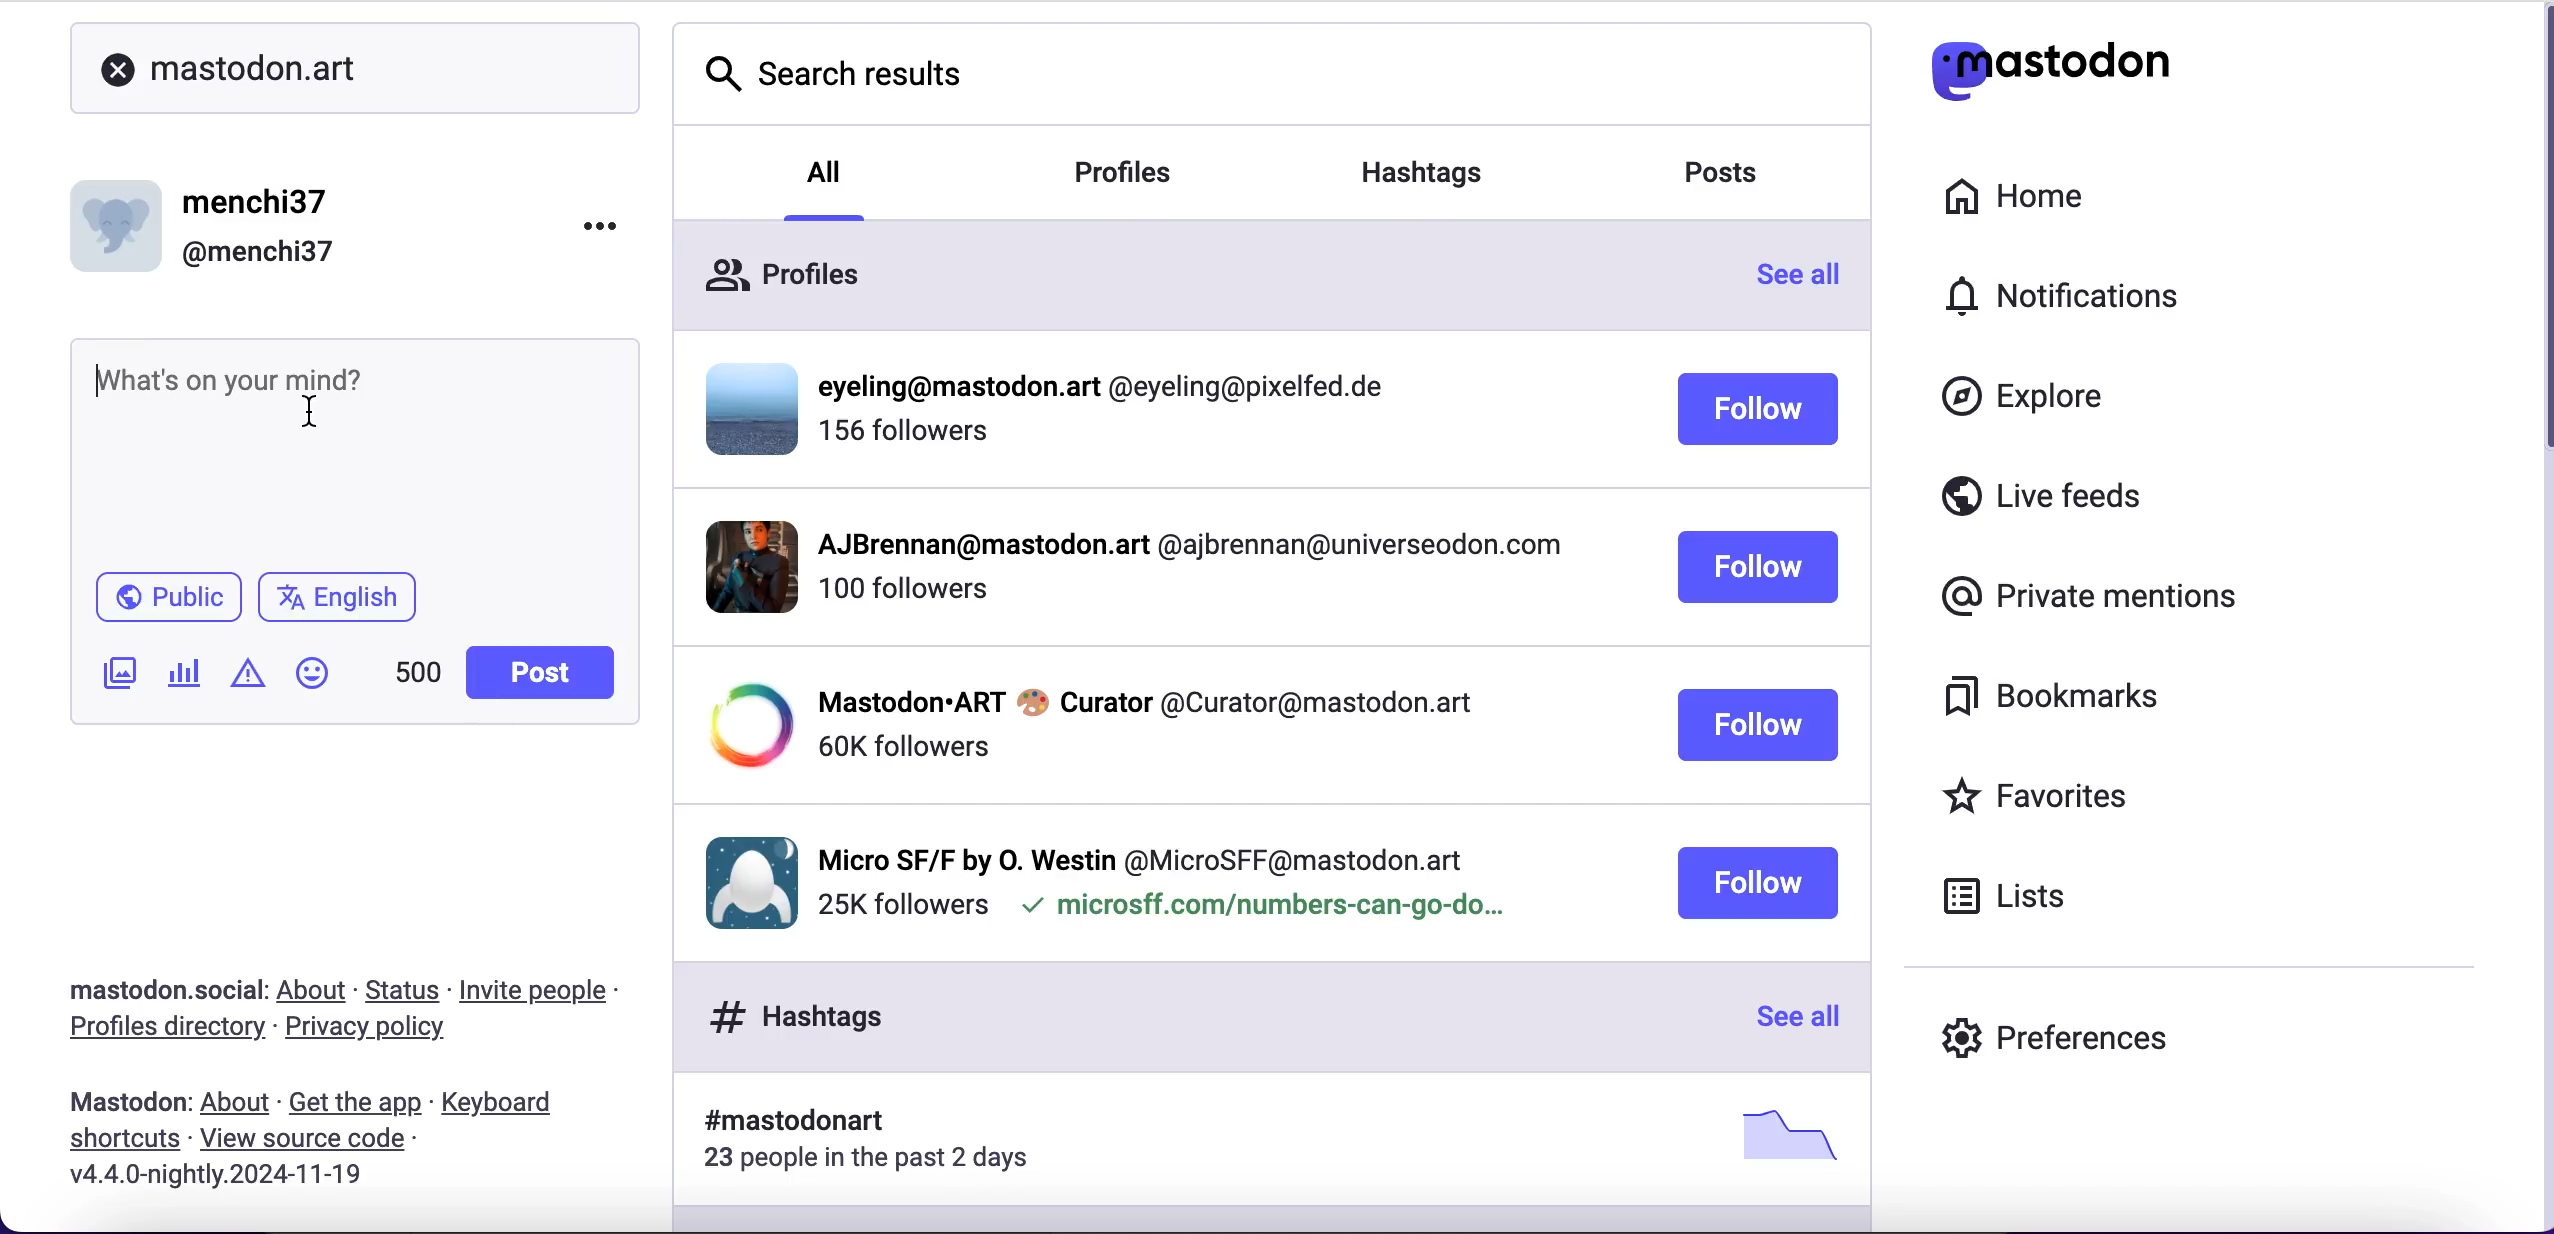 This screenshot has width=2554, height=1234. Describe the element at coordinates (545, 991) in the screenshot. I see `invite people` at that location.